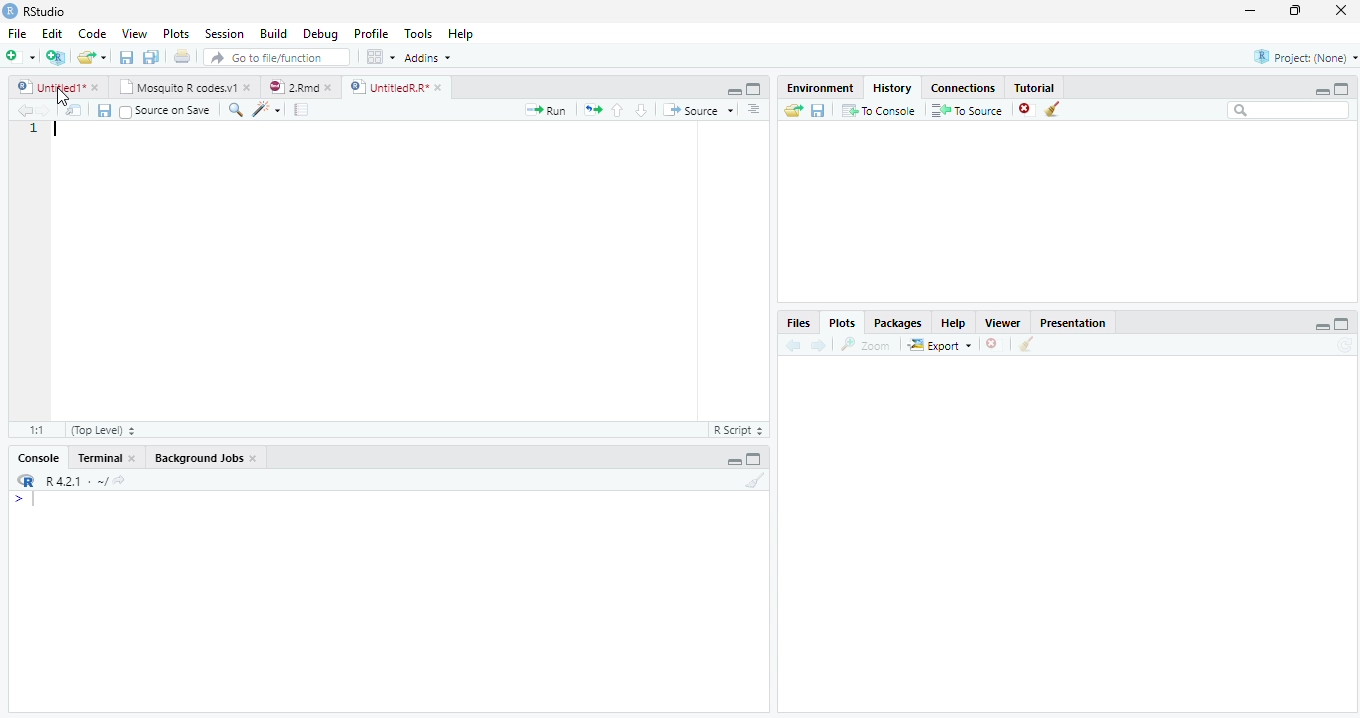  What do you see at coordinates (31, 130) in the screenshot?
I see `1` at bounding box center [31, 130].